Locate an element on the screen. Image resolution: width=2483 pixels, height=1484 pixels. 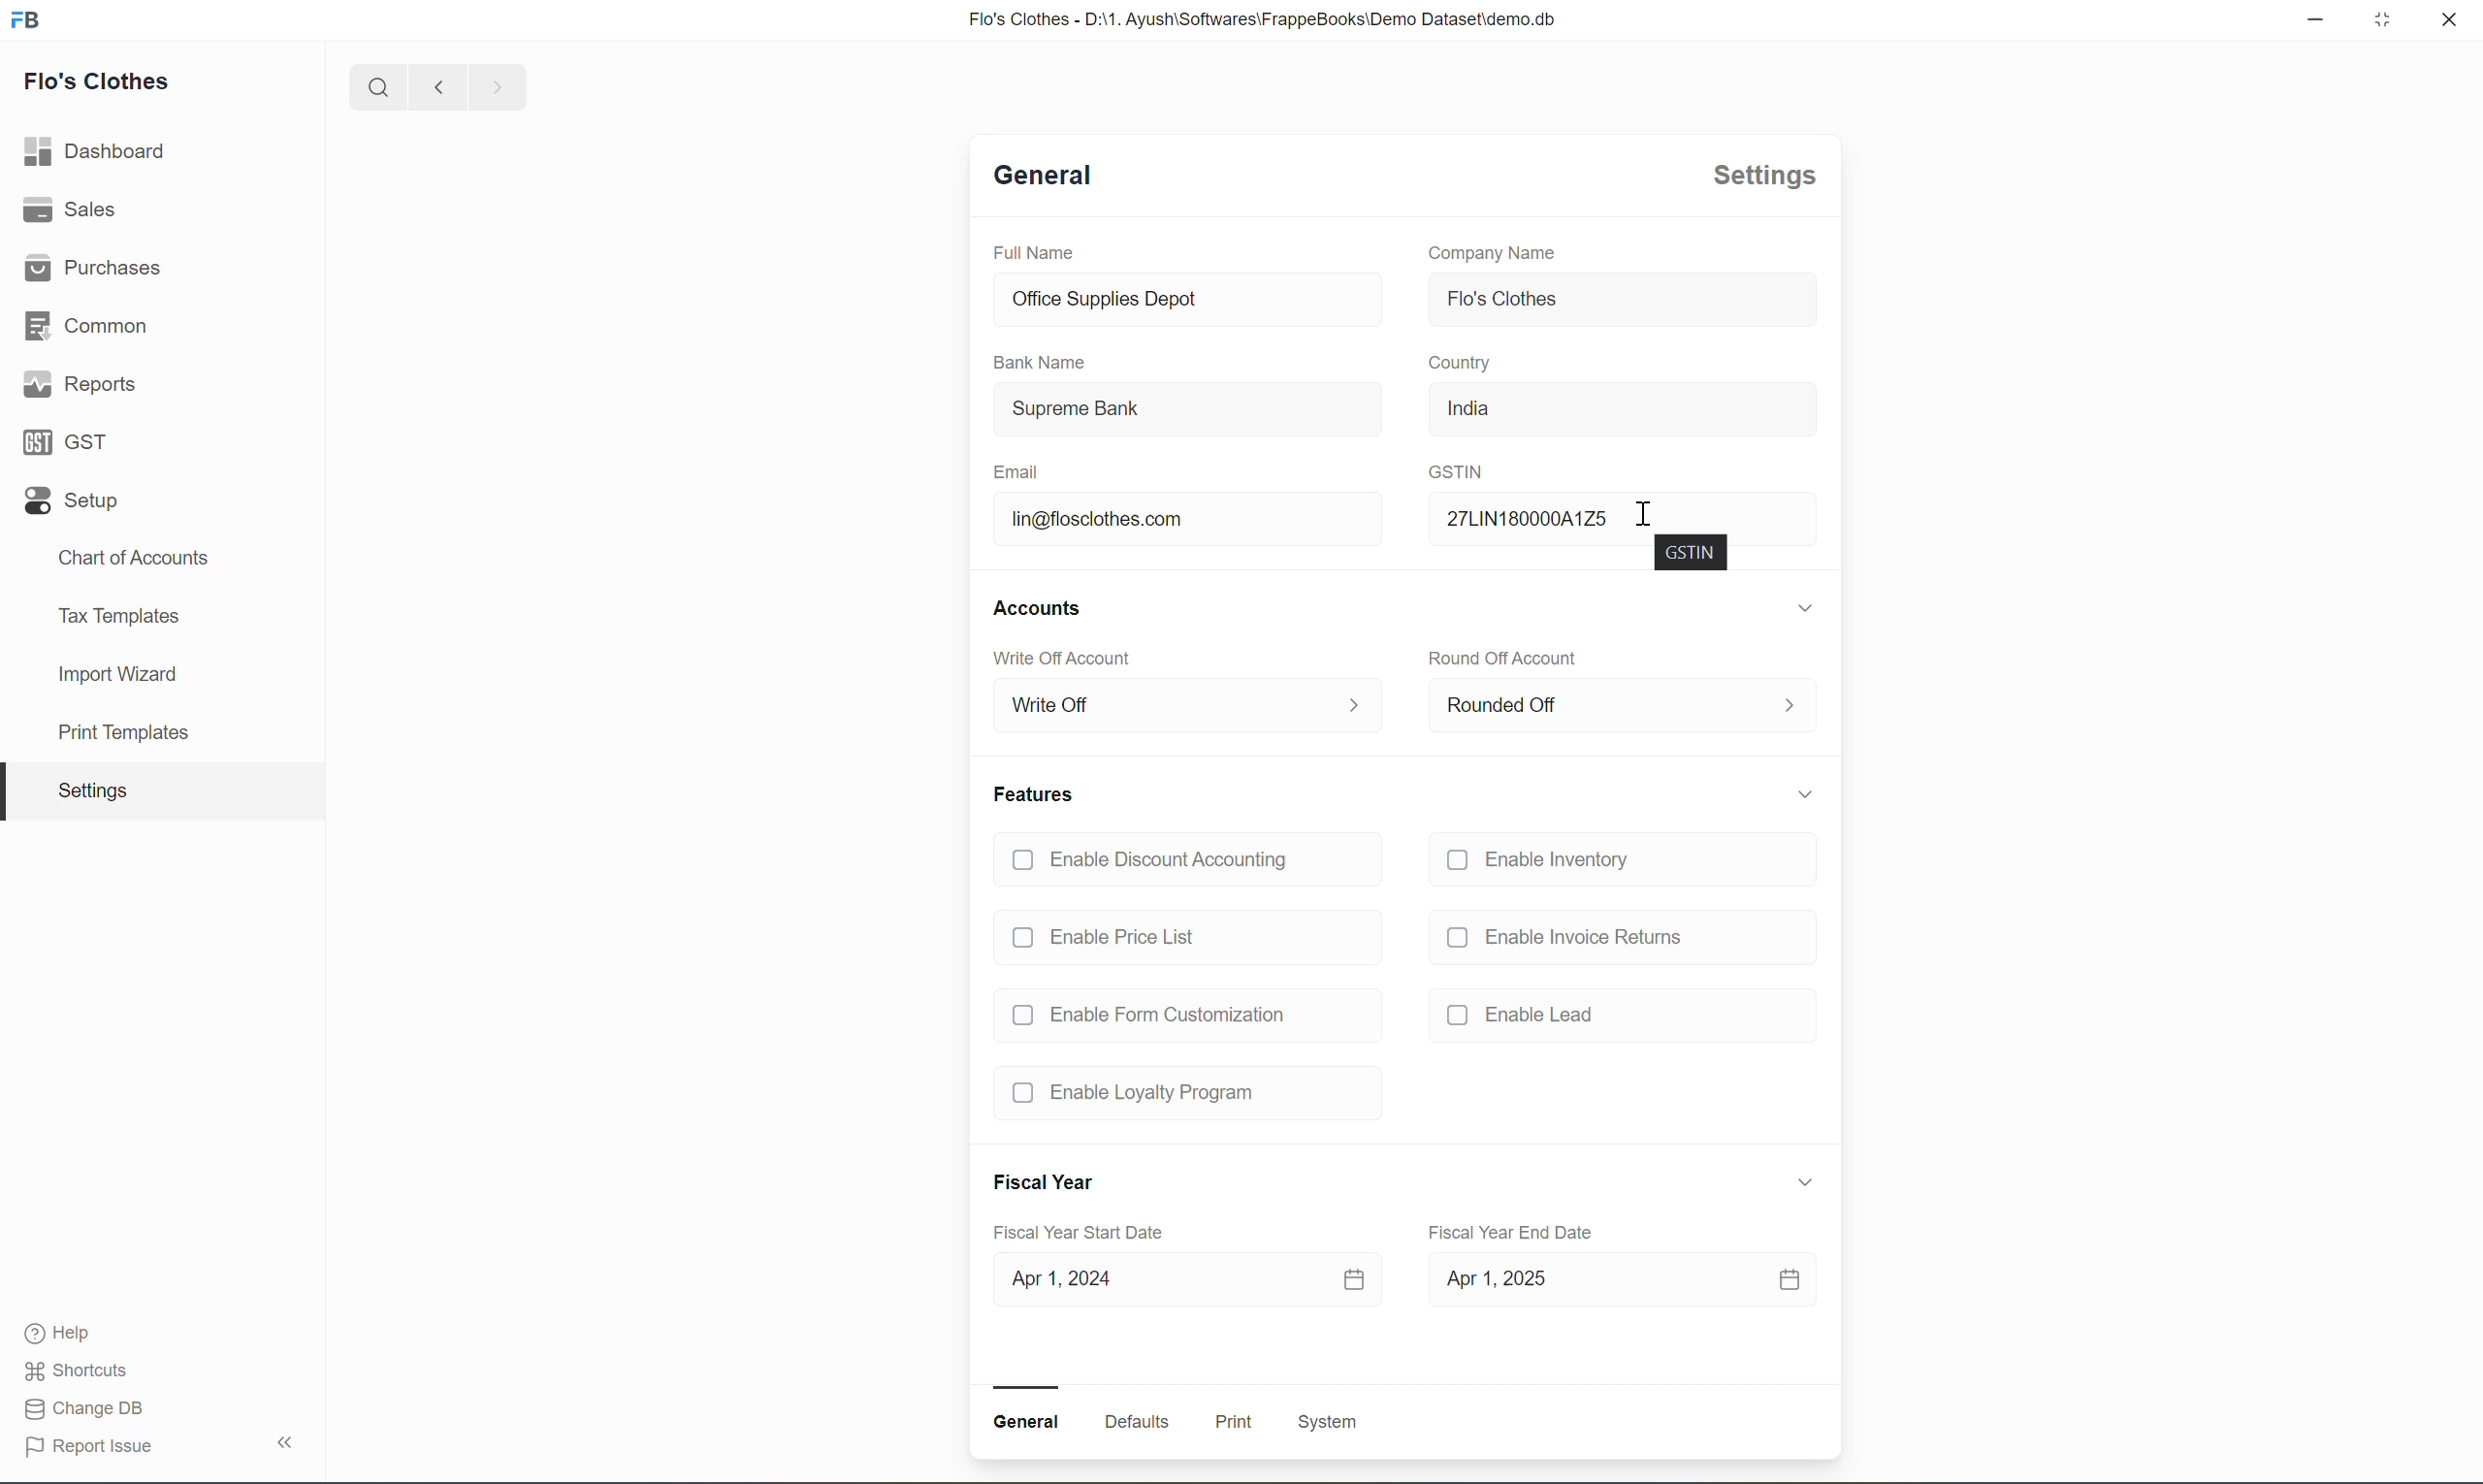
Round Off Account is located at coordinates (1510, 659).